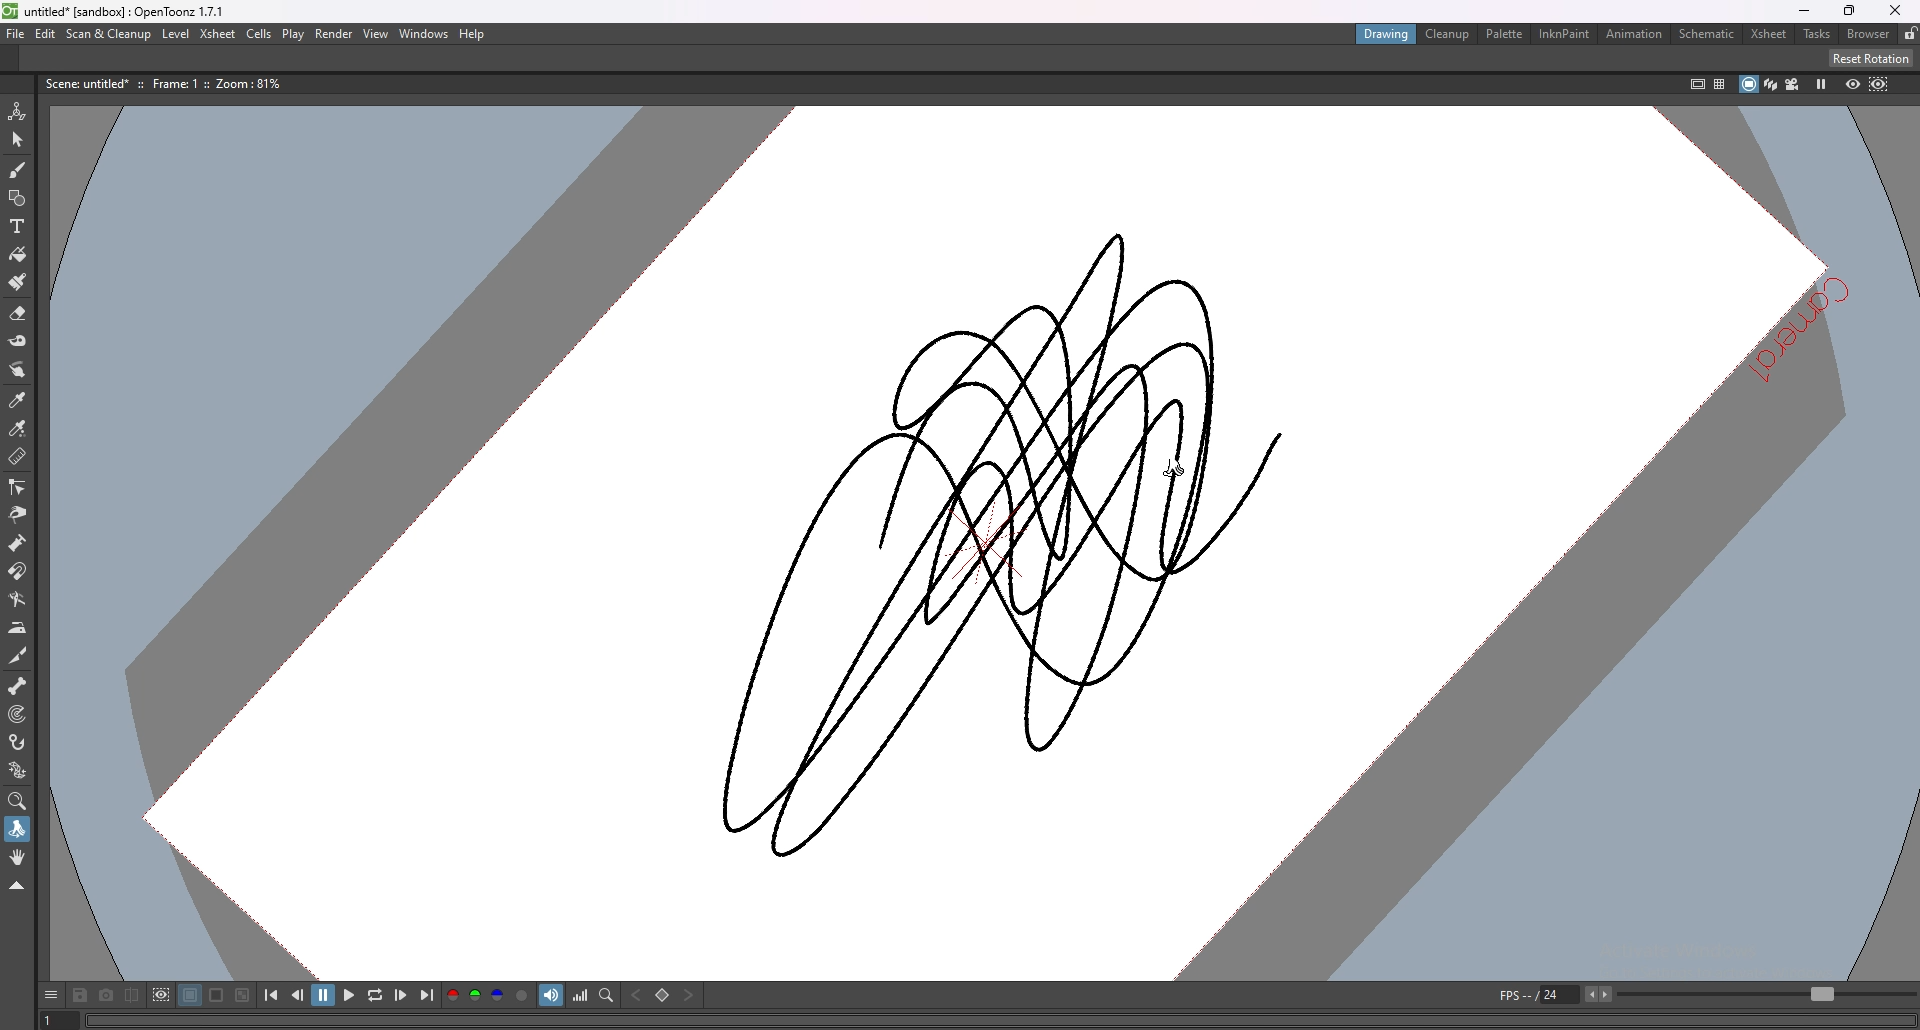 Image resolution: width=1920 pixels, height=1030 pixels. What do you see at coordinates (16, 771) in the screenshot?
I see `plastic` at bounding box center [16, 771].